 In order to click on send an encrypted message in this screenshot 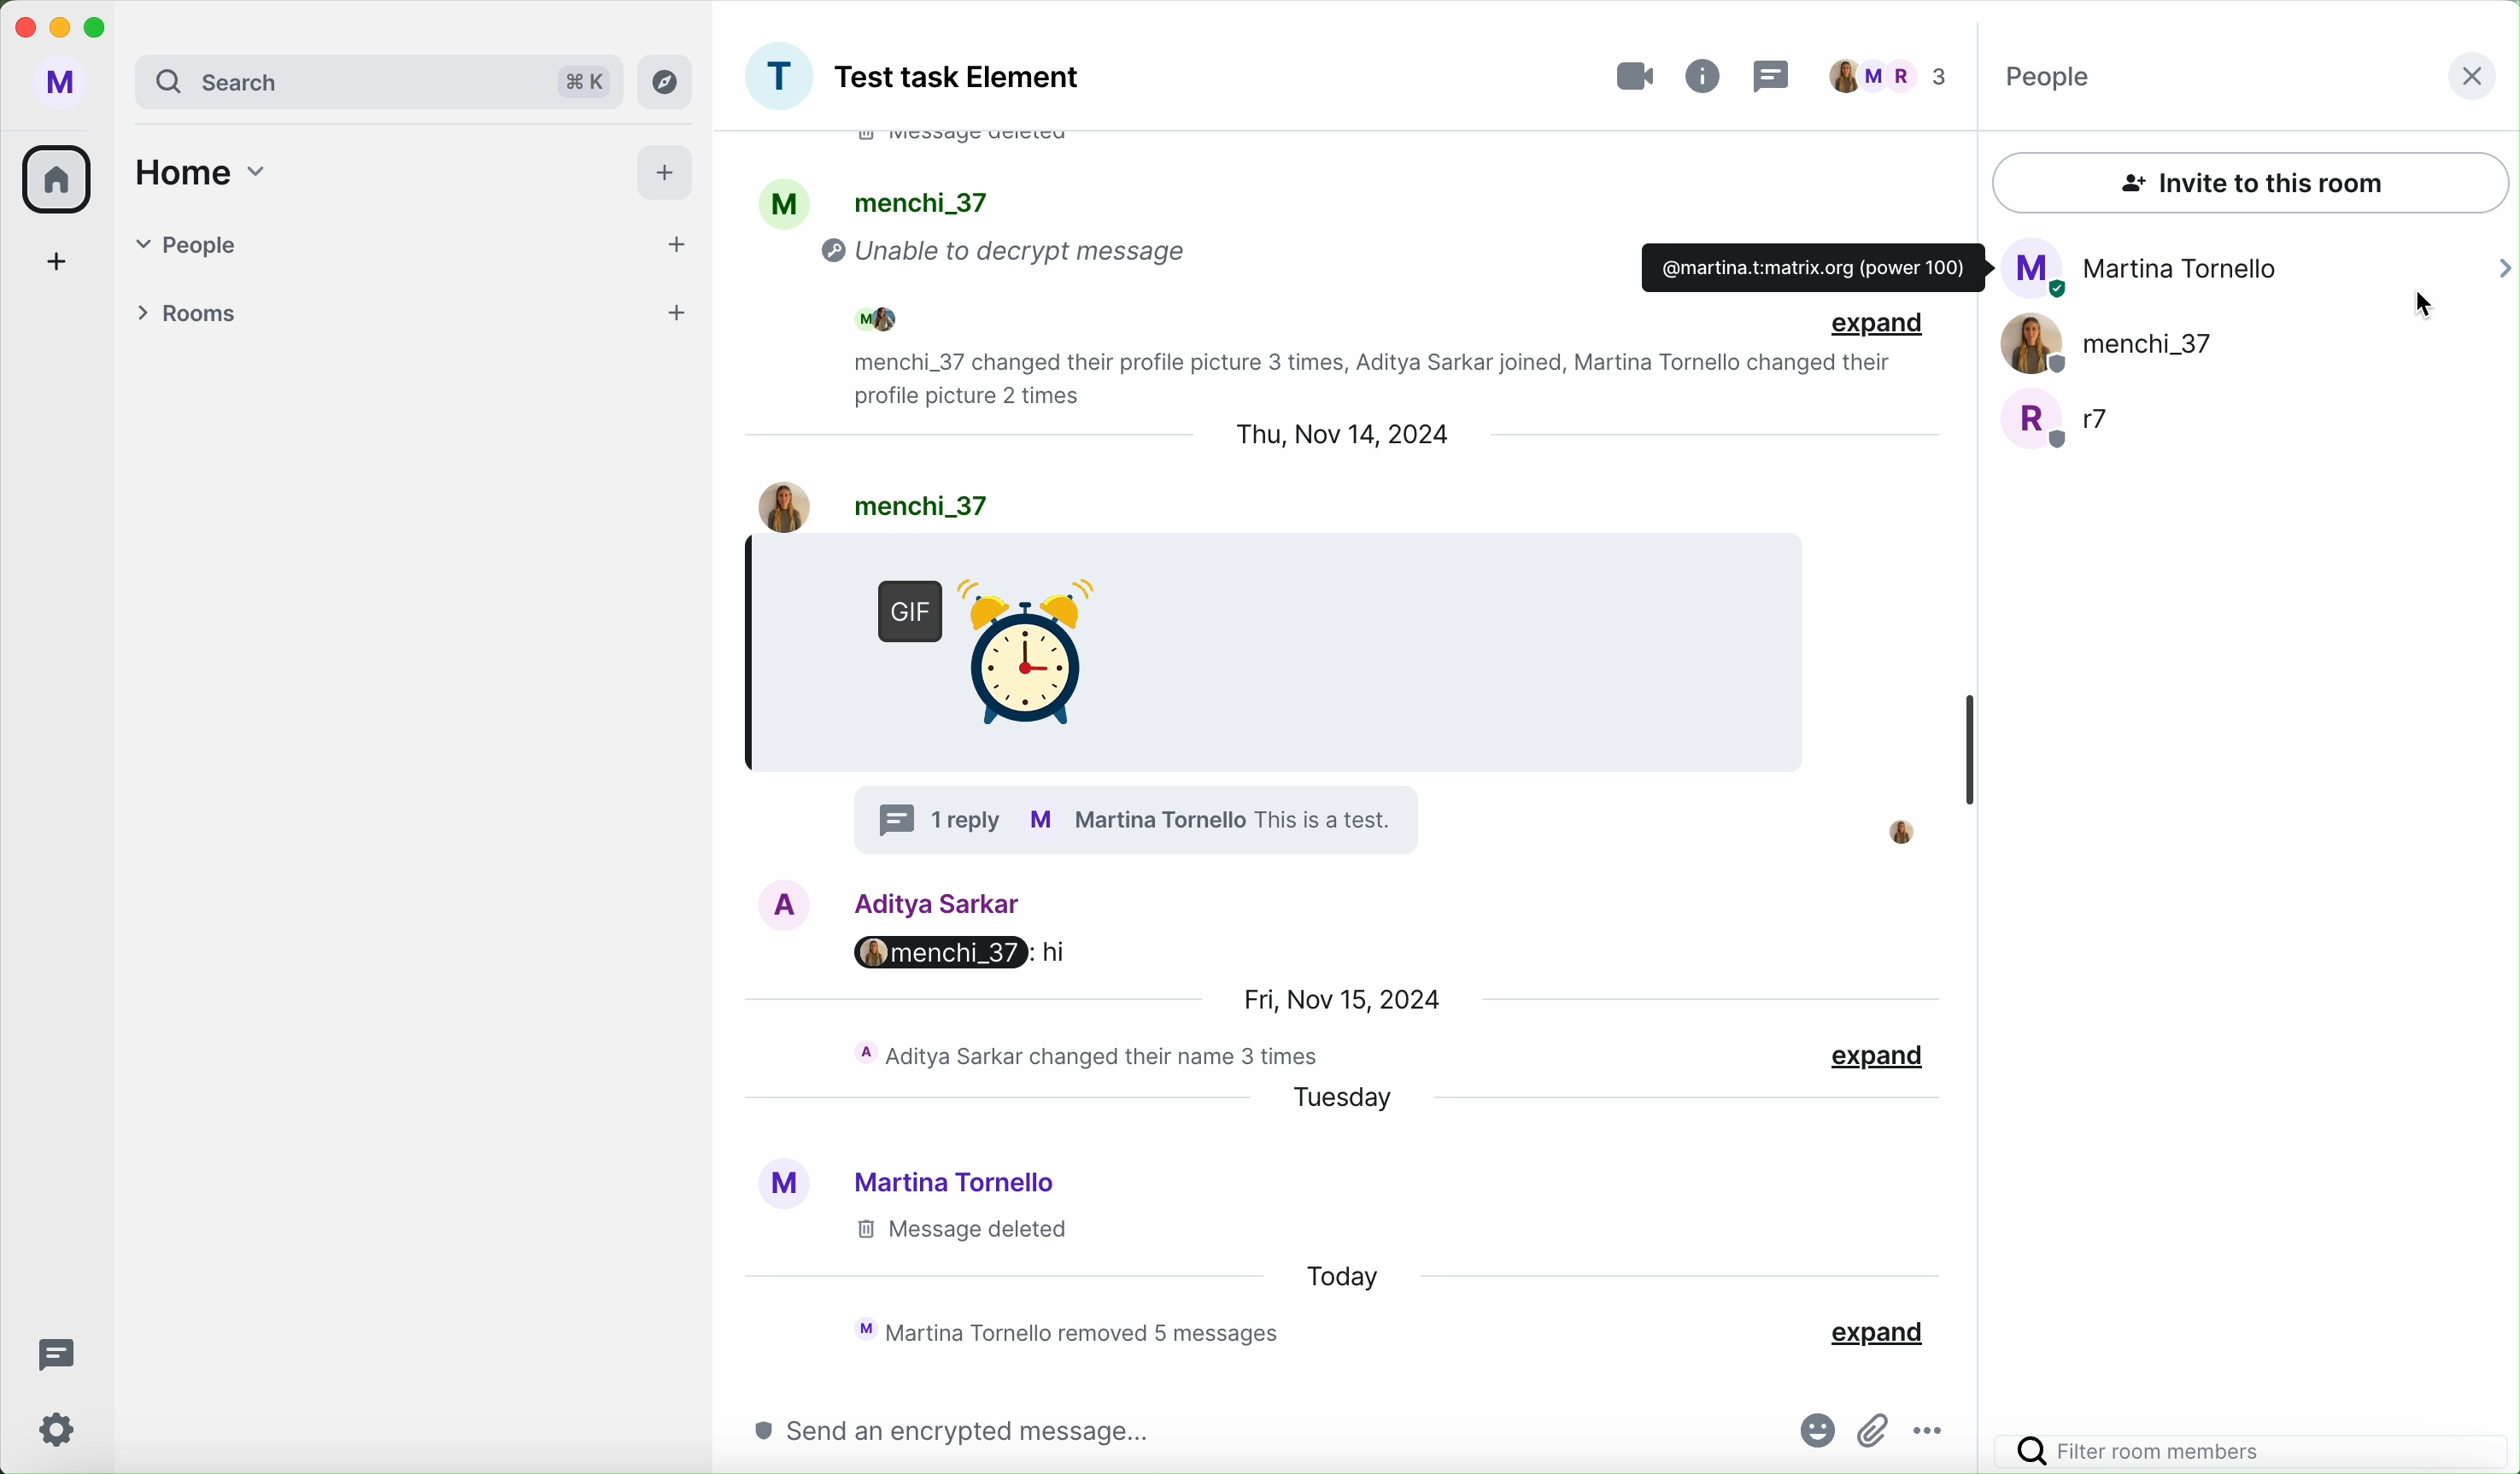, I will do `click(937, 1432)`.